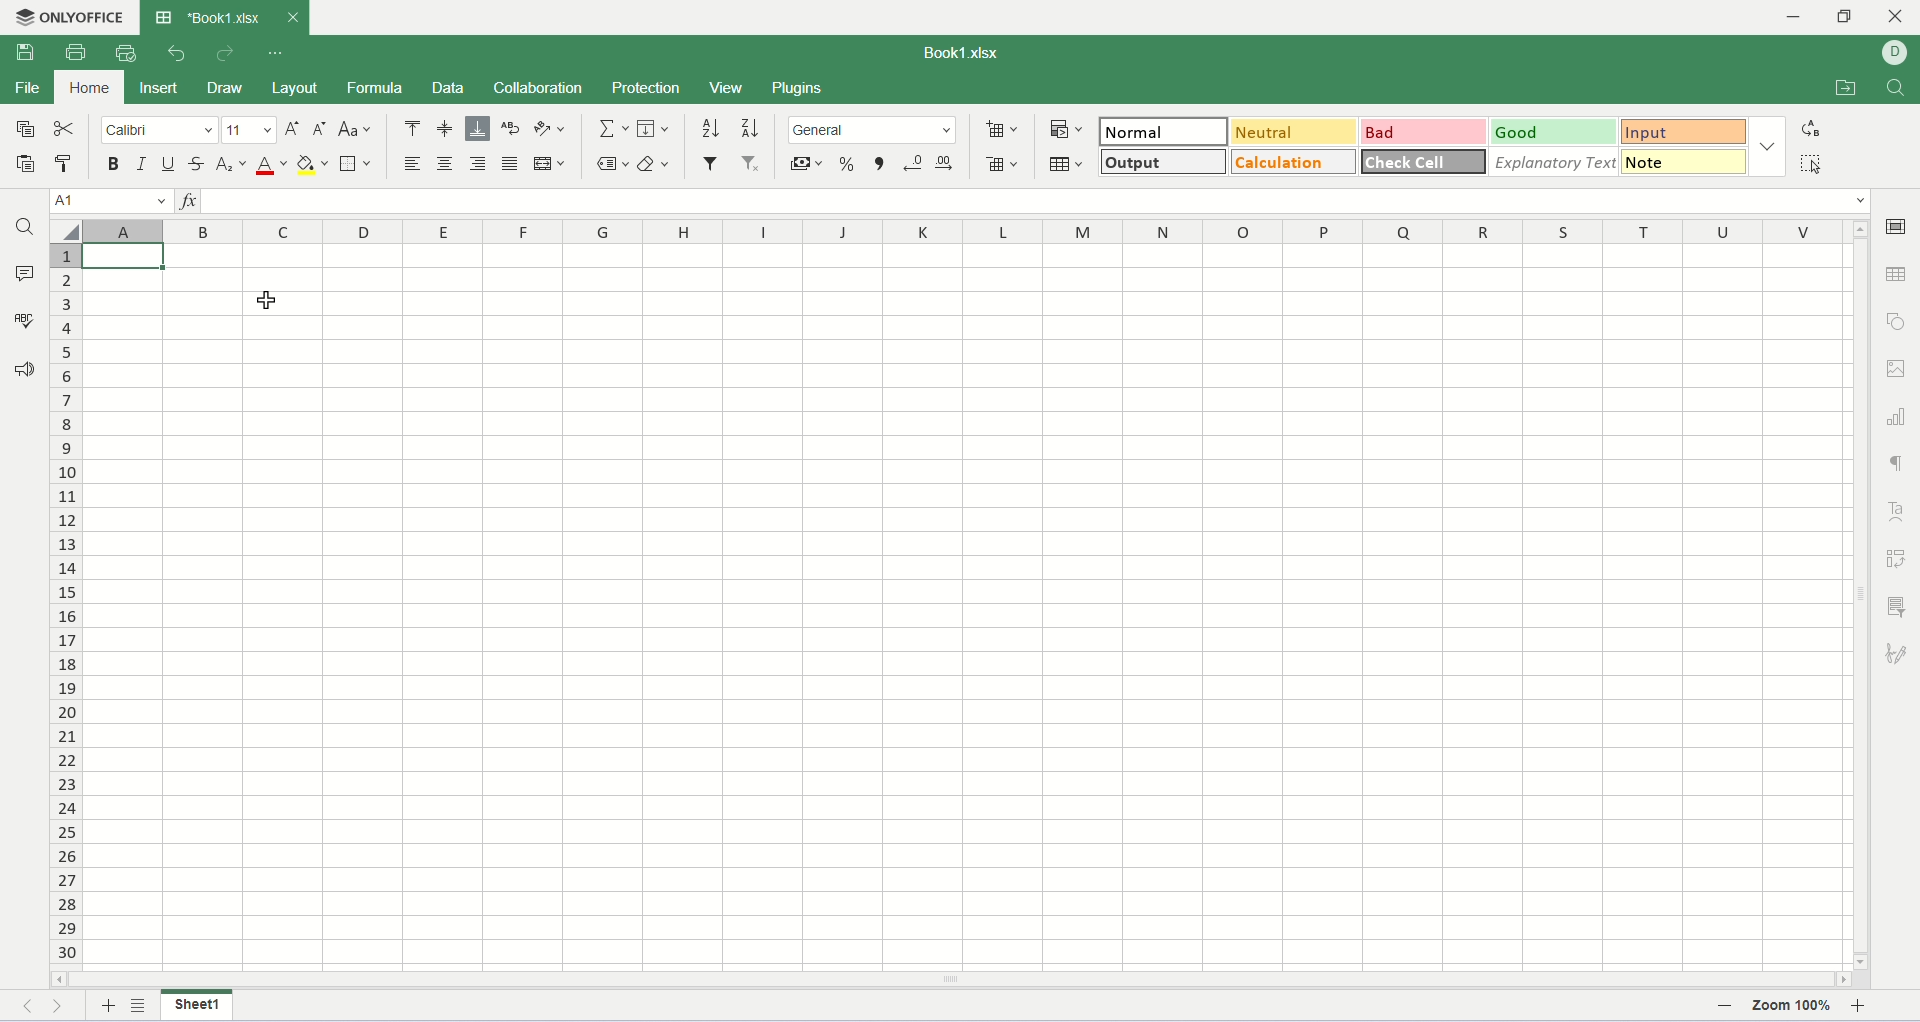 Image resolution: width=1920 pixels, height=1022 pixels. I want to click on vertical scroll bar, so click(1858, 591).